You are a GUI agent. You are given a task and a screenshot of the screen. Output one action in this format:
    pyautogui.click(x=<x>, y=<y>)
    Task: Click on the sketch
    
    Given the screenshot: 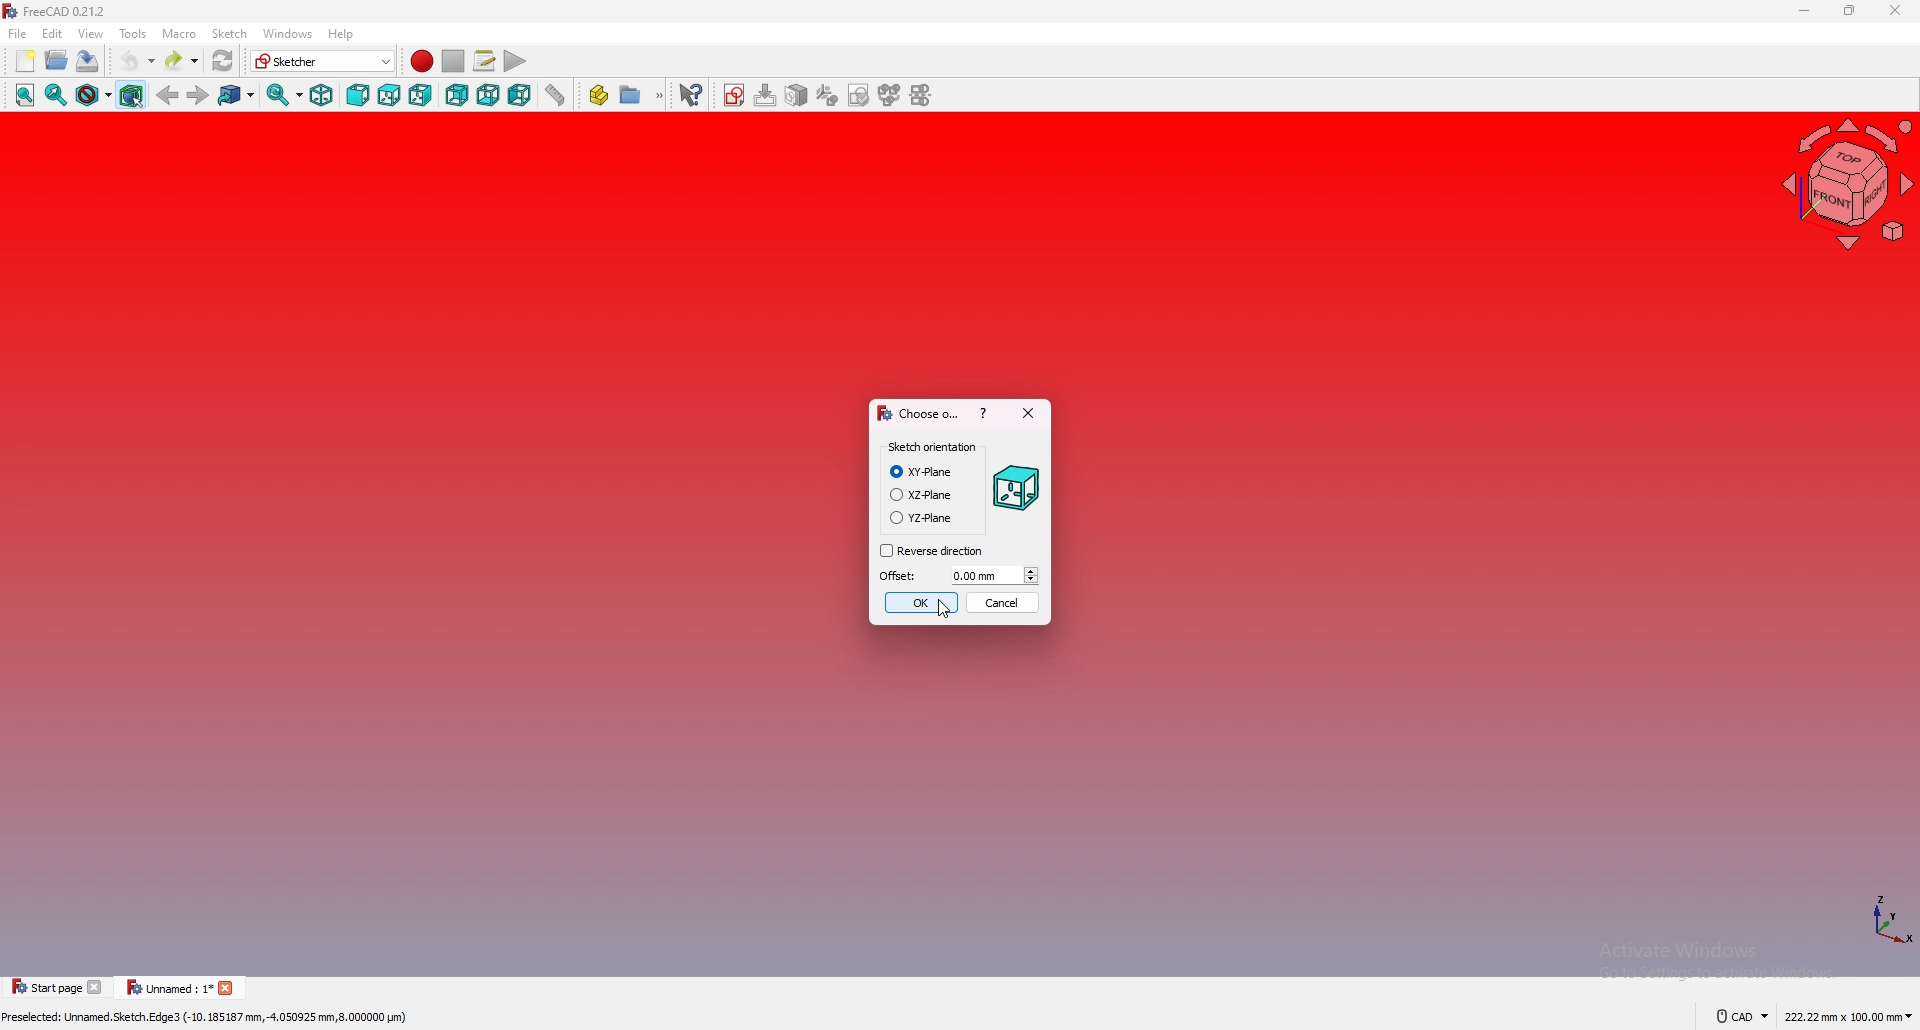 What is the action you would take?
    pyautogui.click(x=229, y=33)
    